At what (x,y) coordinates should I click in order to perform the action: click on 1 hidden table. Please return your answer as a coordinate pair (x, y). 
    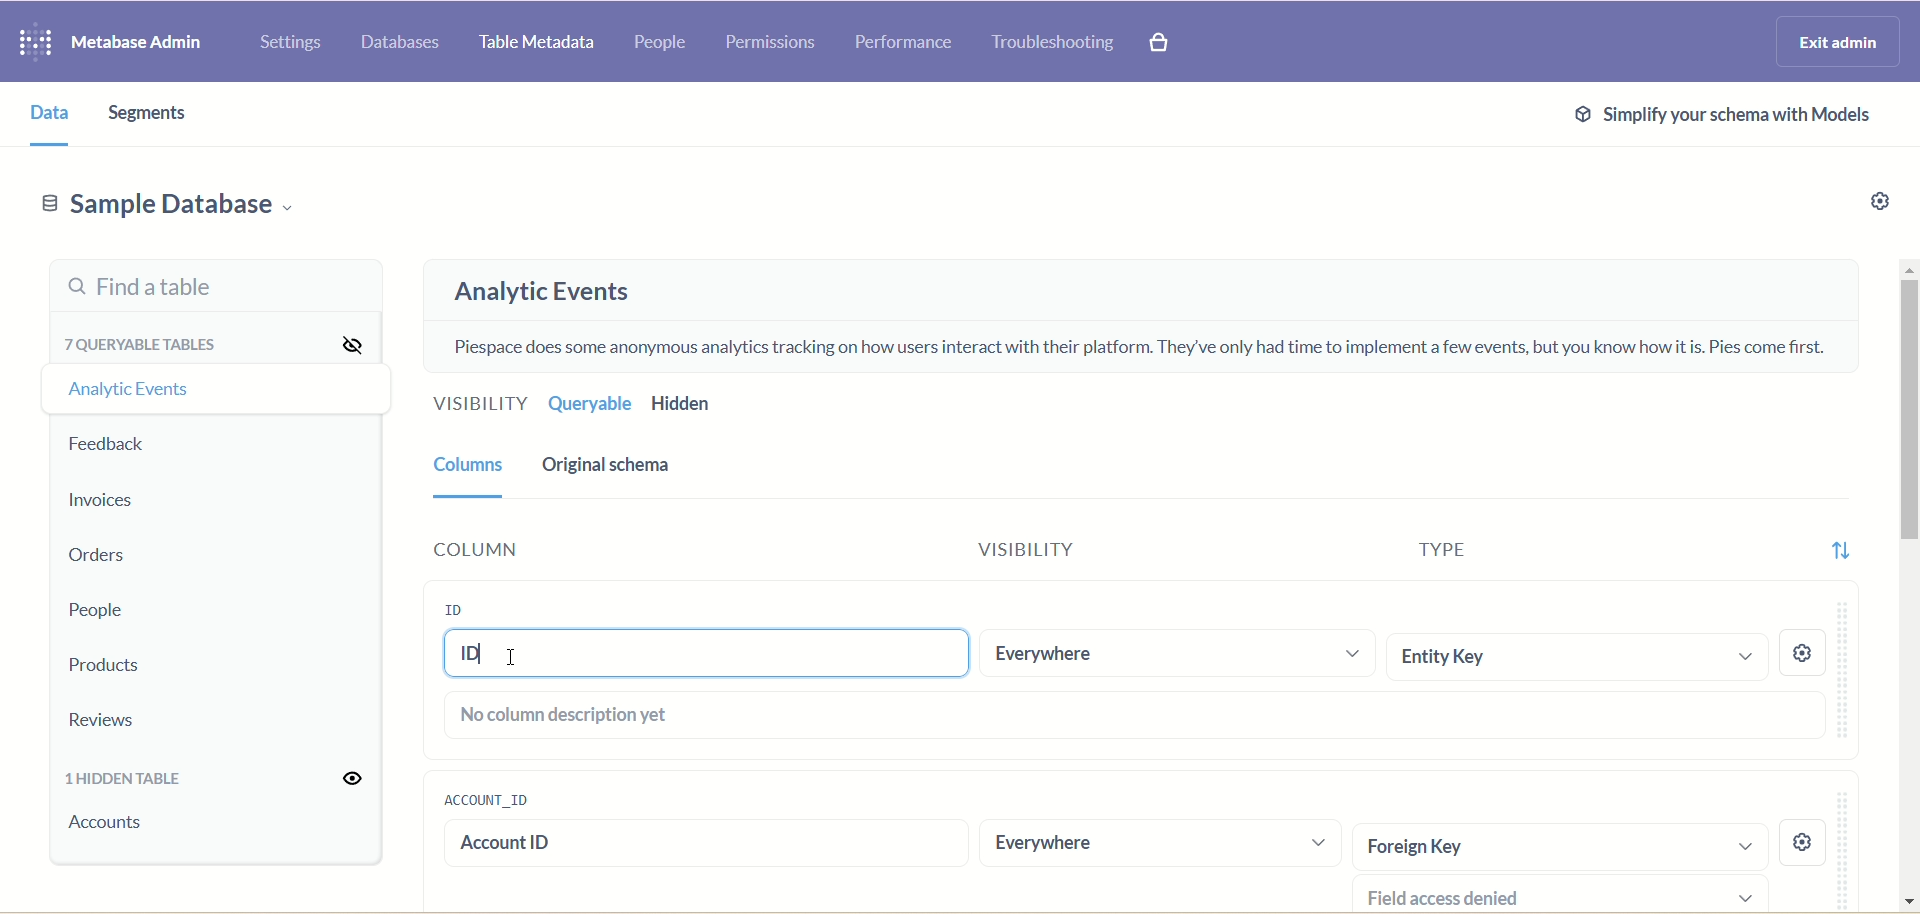
    Looking at the image, I should click on (130, 778).